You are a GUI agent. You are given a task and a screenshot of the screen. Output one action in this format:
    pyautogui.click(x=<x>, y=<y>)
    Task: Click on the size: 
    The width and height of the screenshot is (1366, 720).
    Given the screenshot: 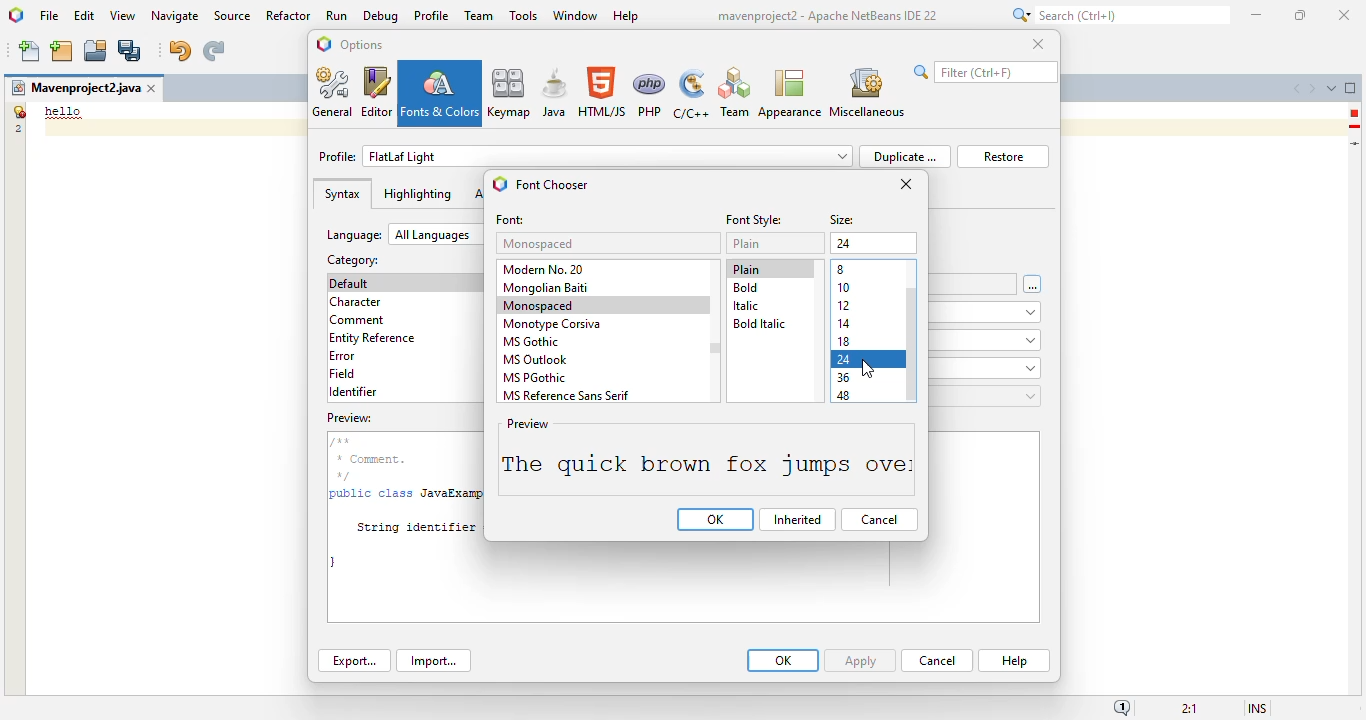 What is the action you would take?
    pyautogui.click(x=843, y=221)
    